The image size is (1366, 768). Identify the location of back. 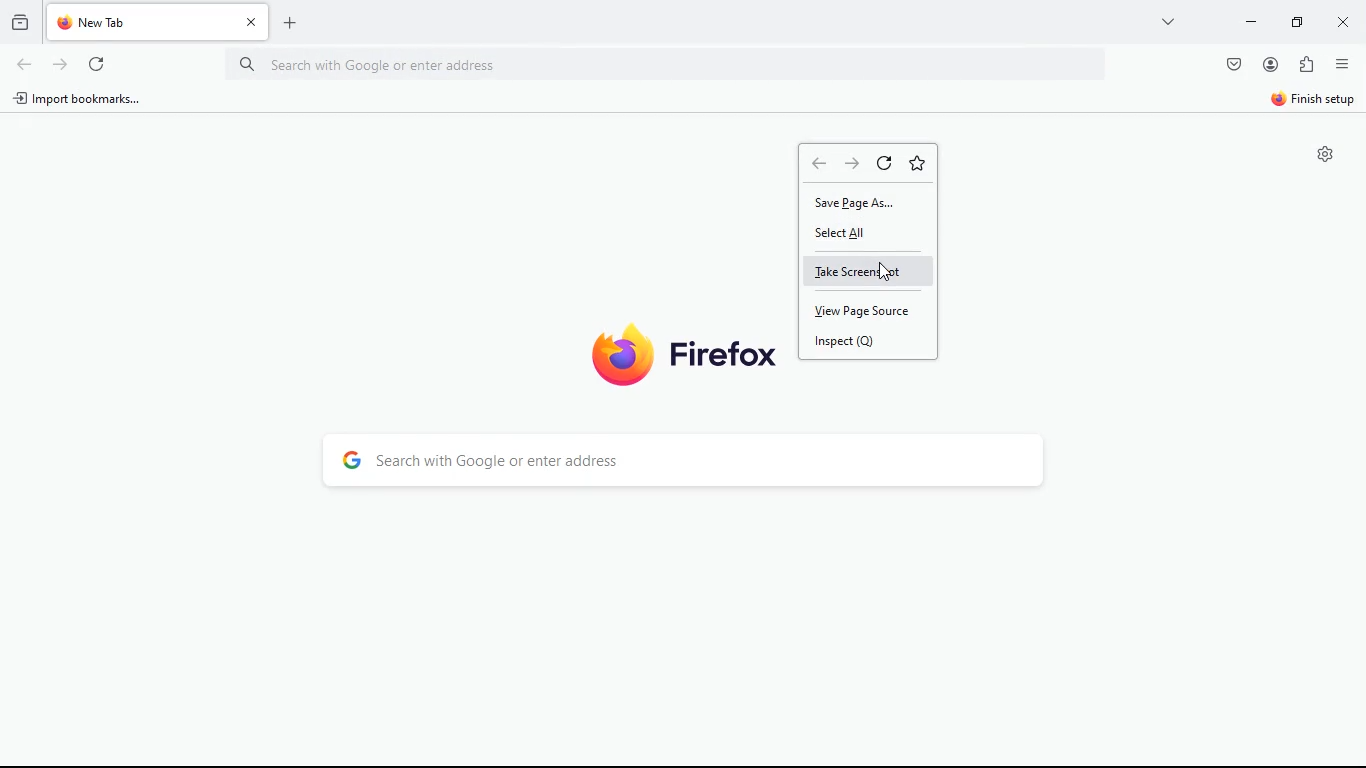
(818, 163).